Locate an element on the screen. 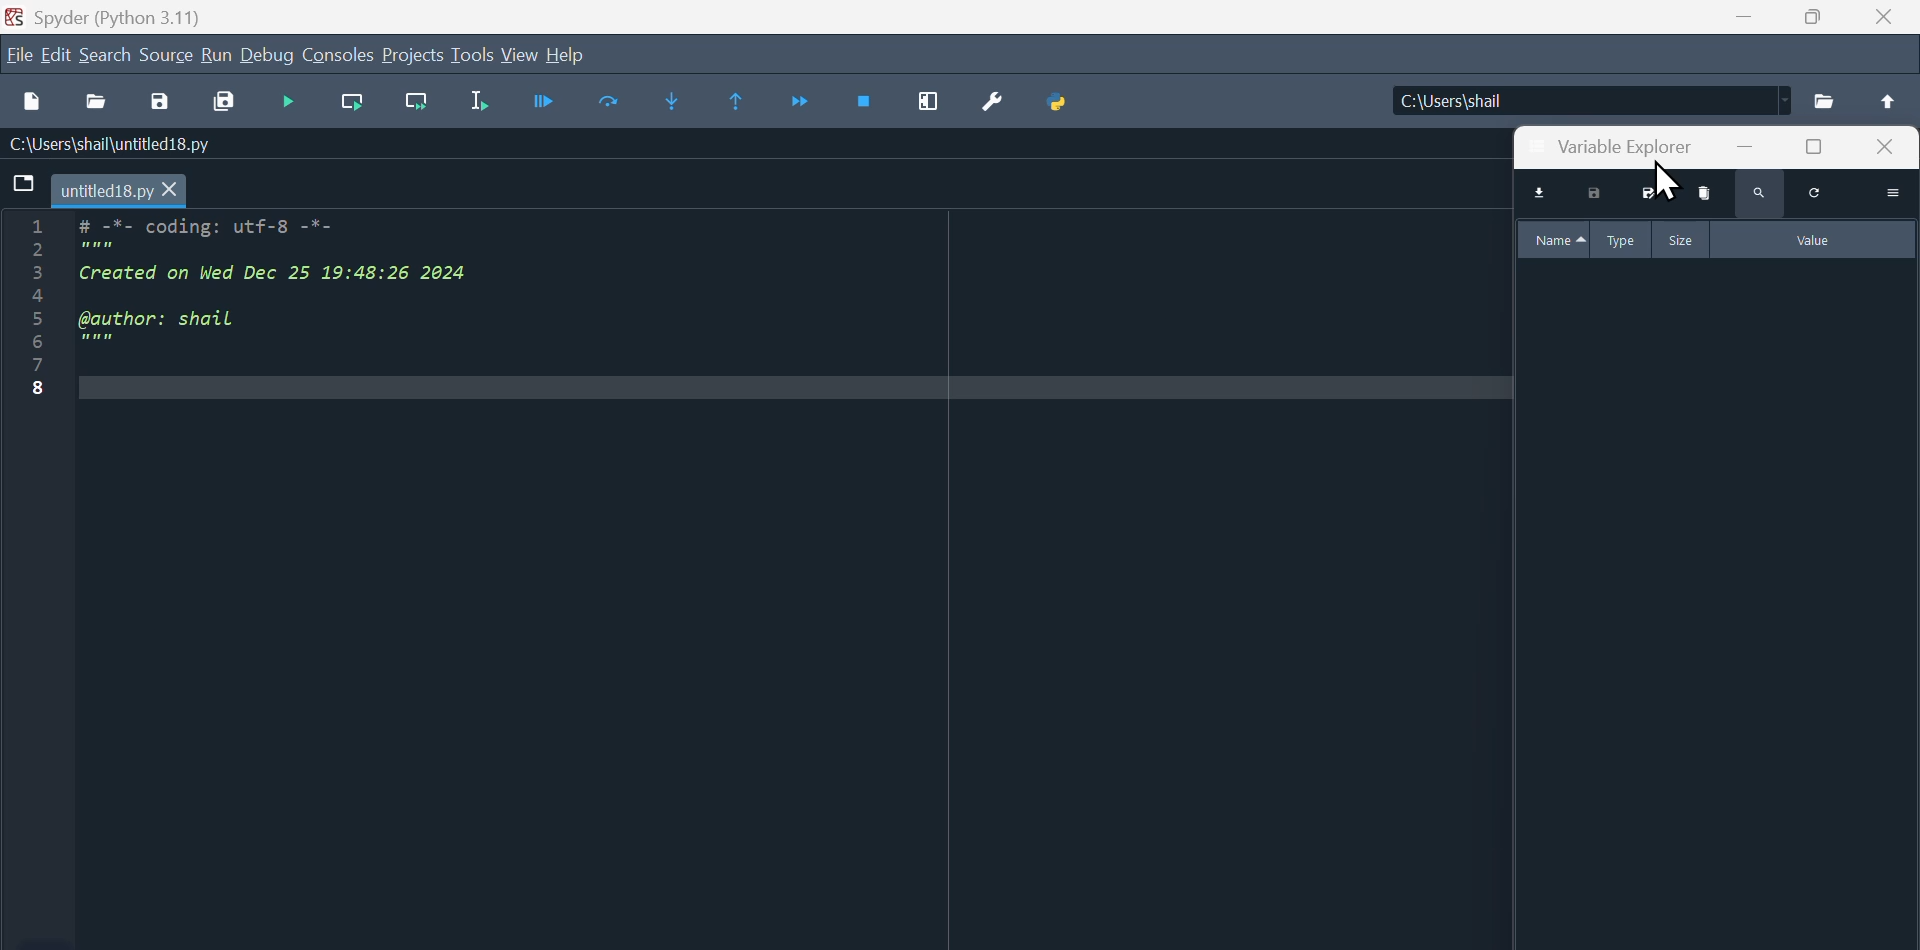 The height and width of the screenshot is (950, 1920). value is located at coordinates (1810, 240).